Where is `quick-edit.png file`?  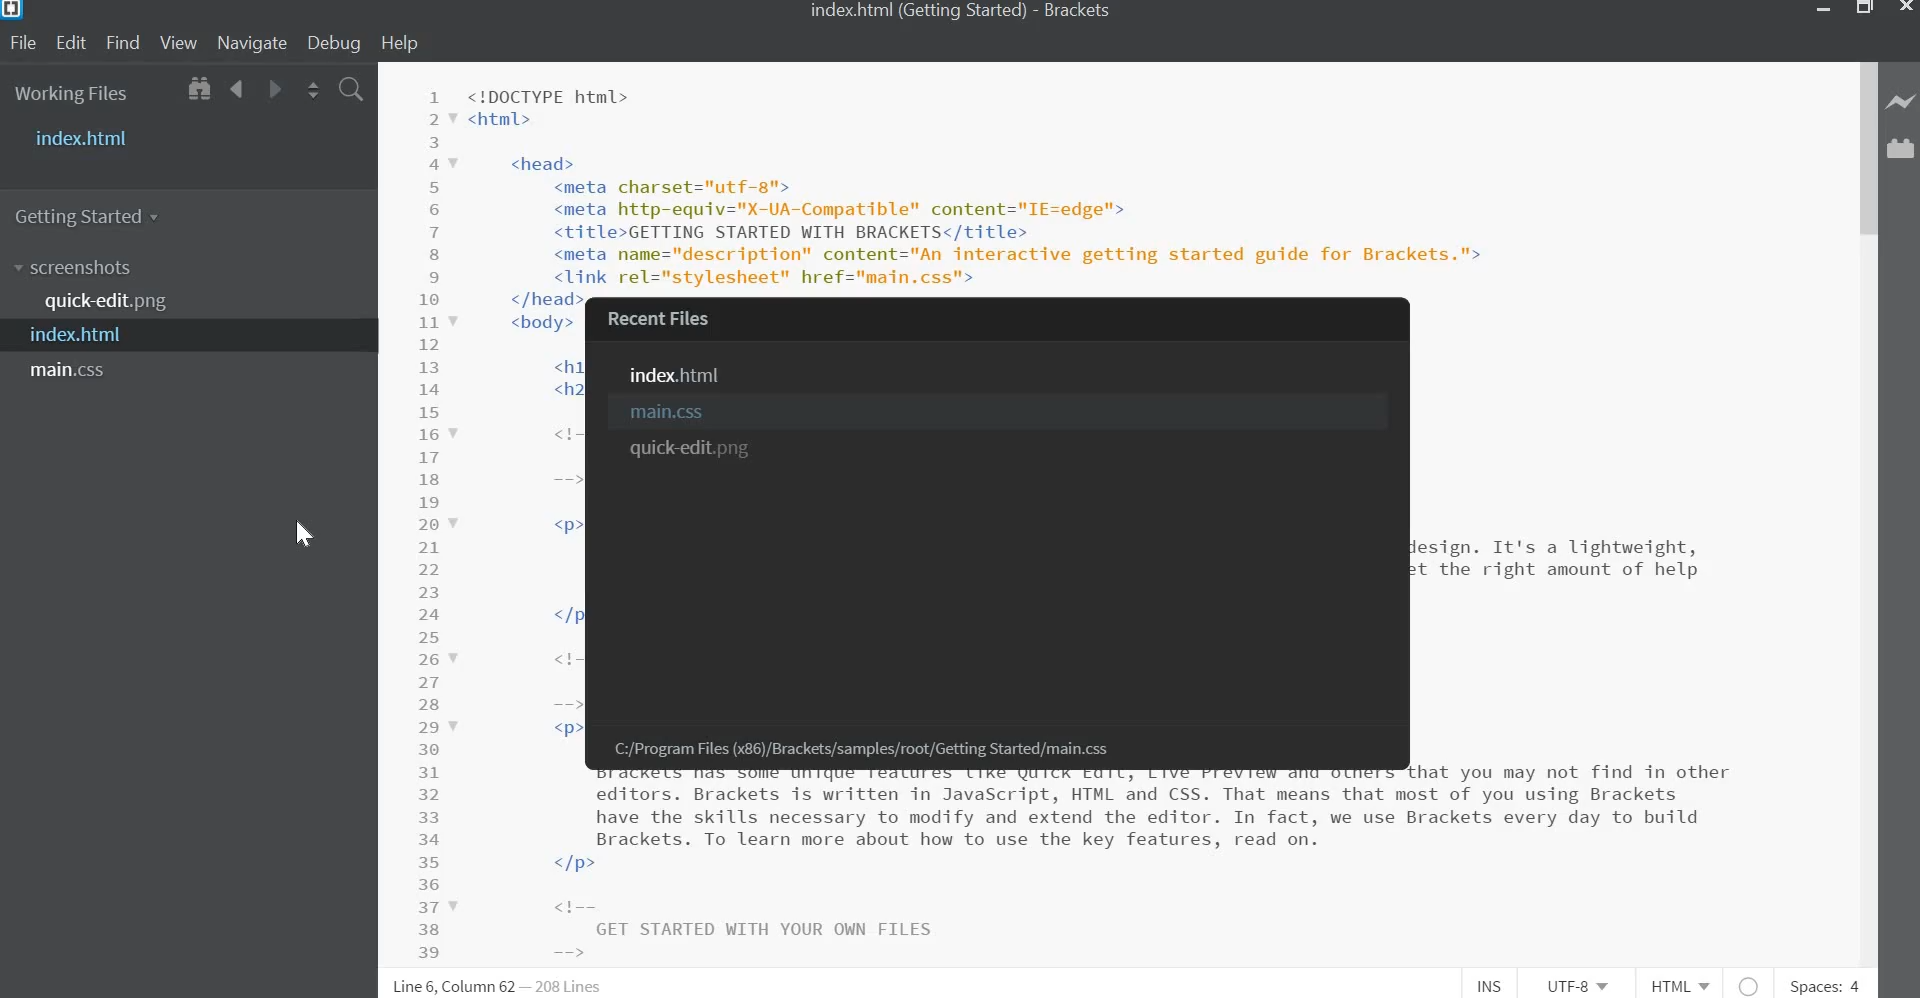
quick-edit.png file is located at coordinates (111, 302).